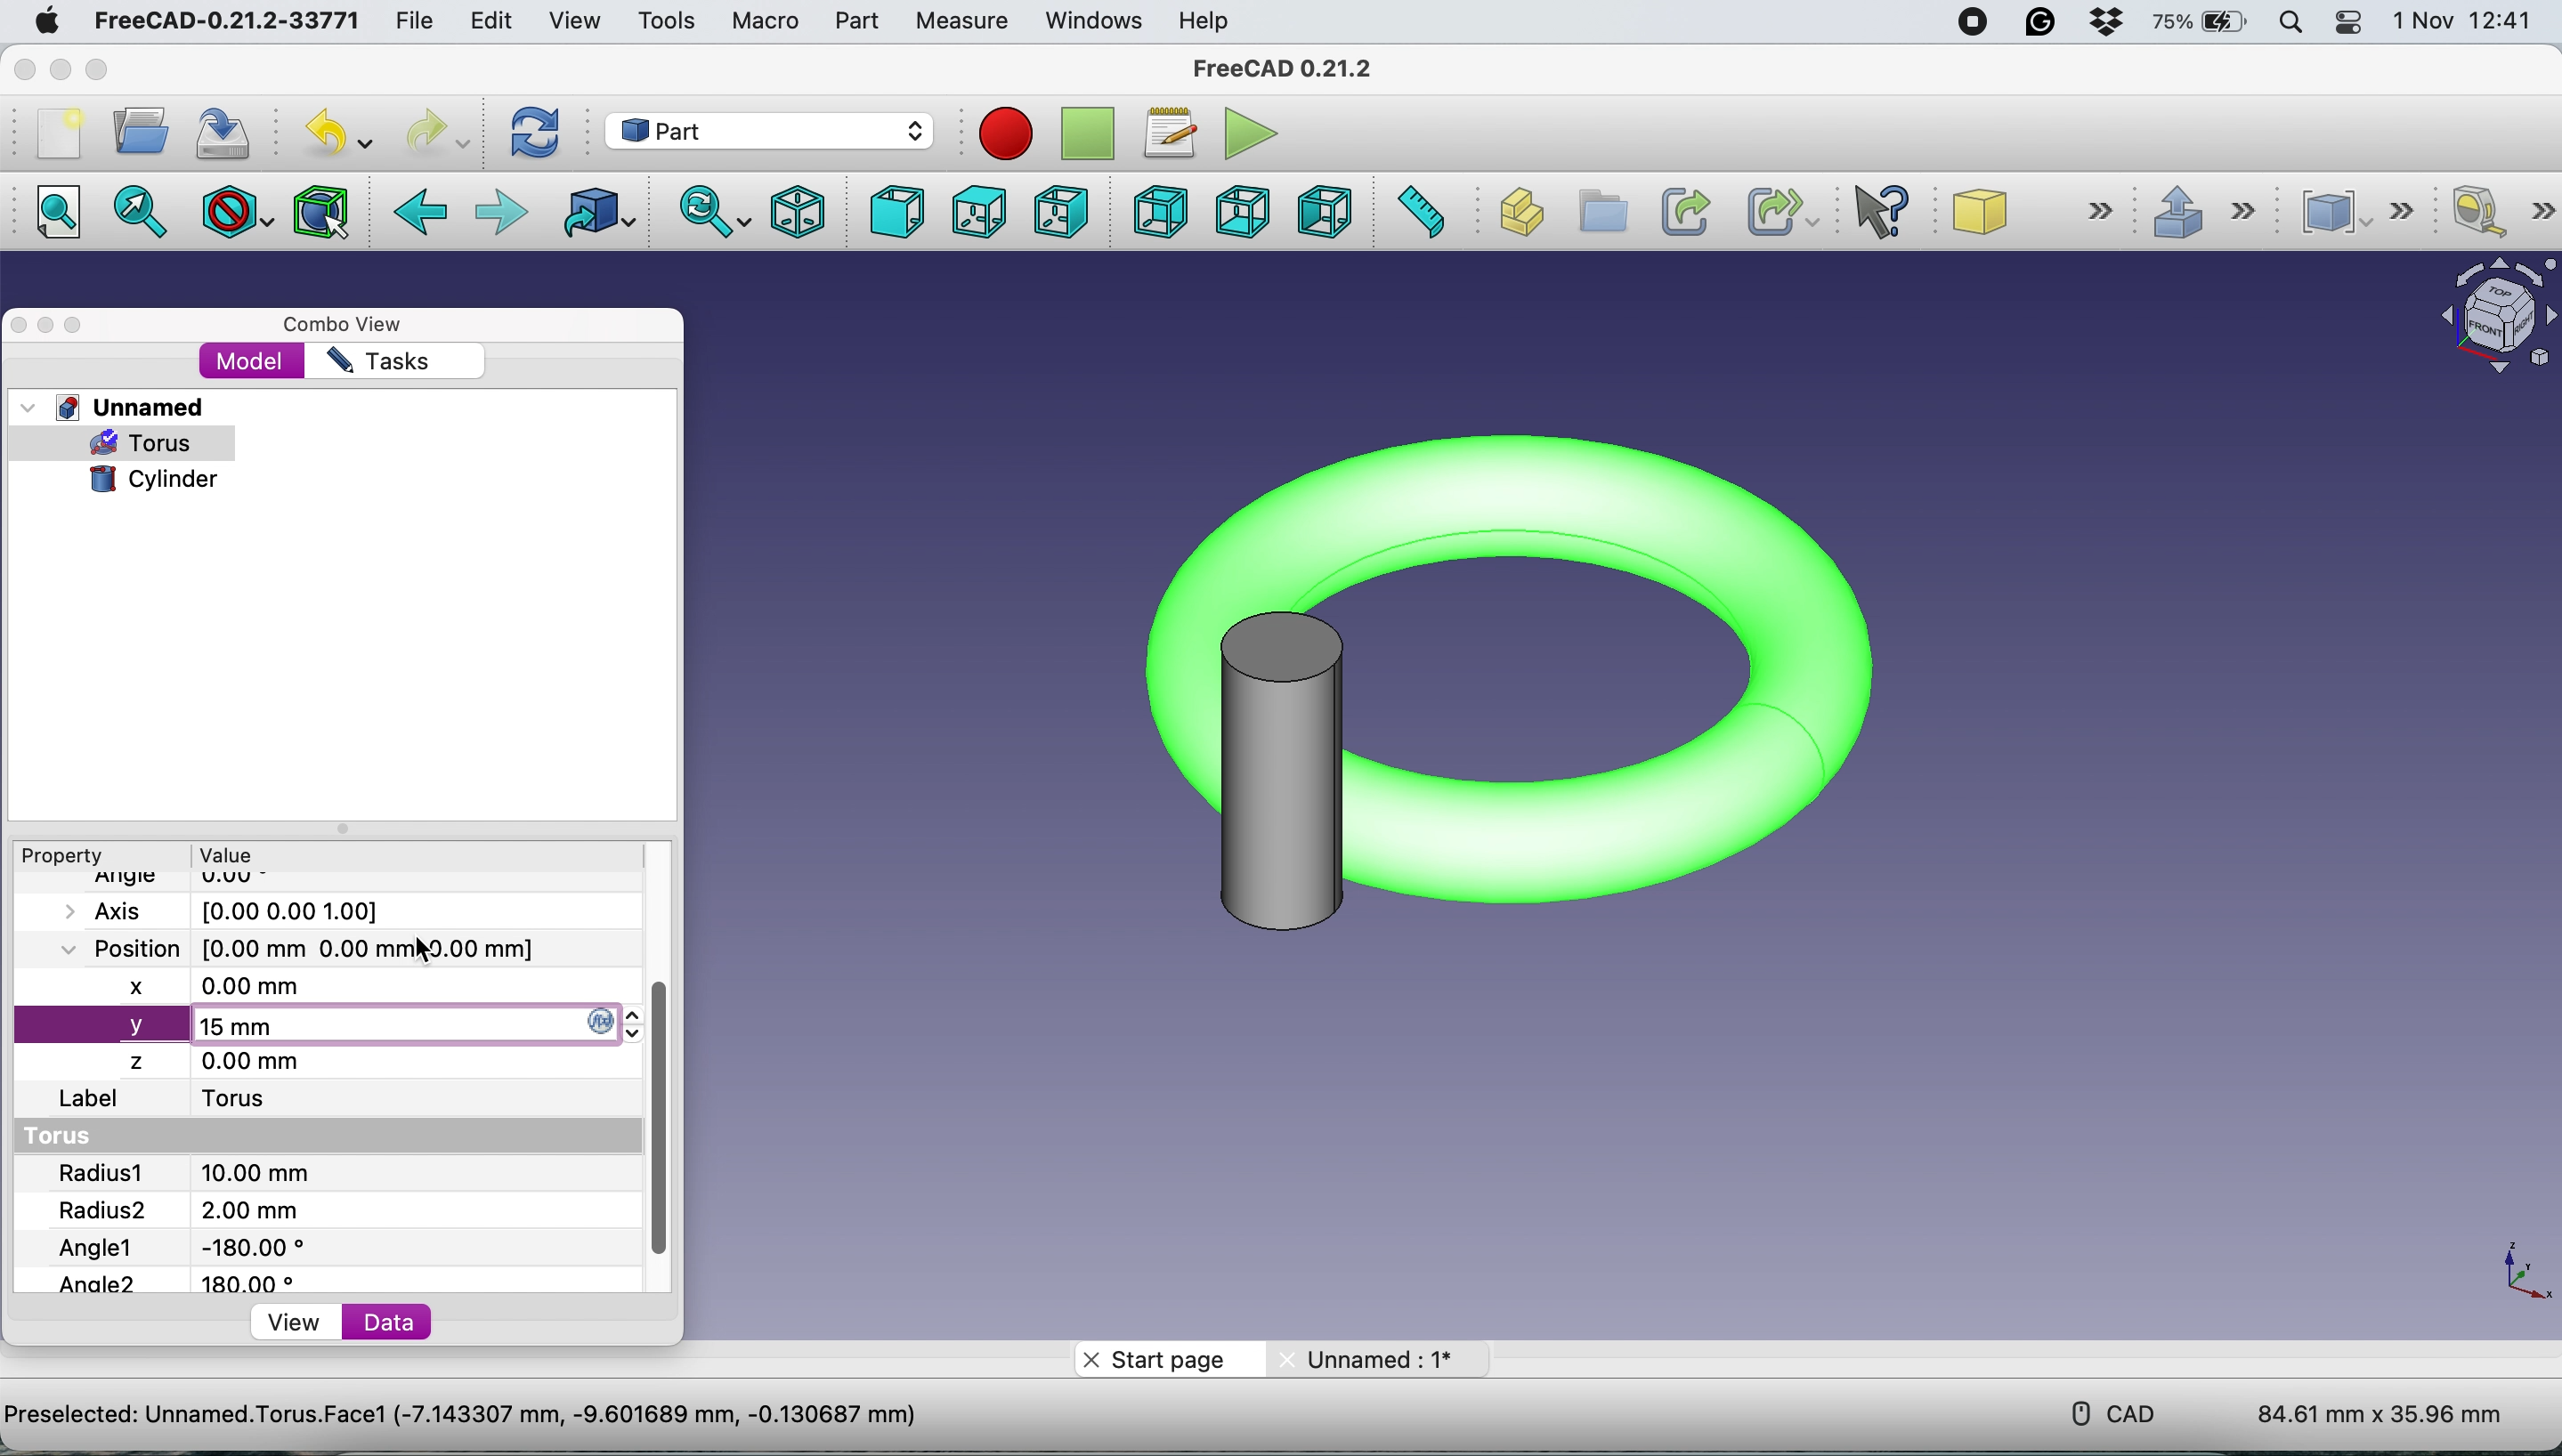 The image size is (2562, 1456). What do you see at coordinates (603, 219) in the screenshot?
I see `go to linked object` at bounding box center [603, 219].